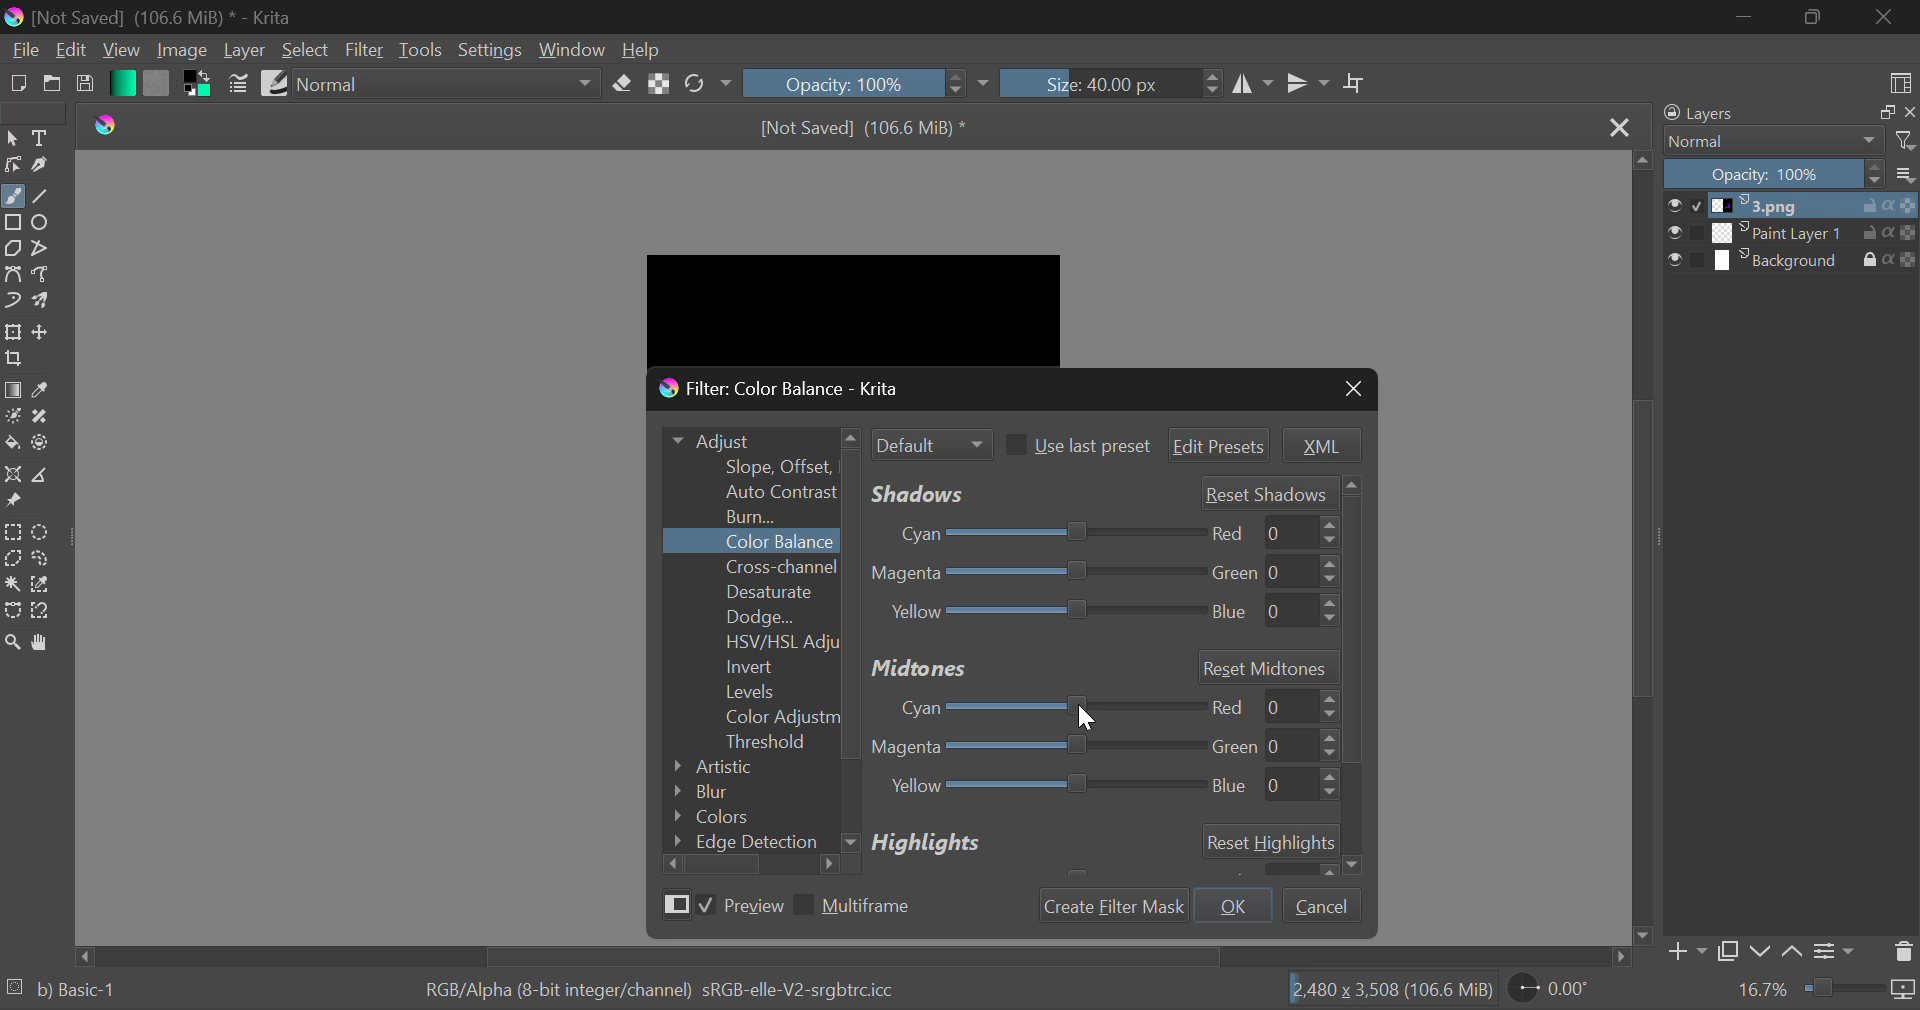  I want to click on Rectangle, so click(16, 223).